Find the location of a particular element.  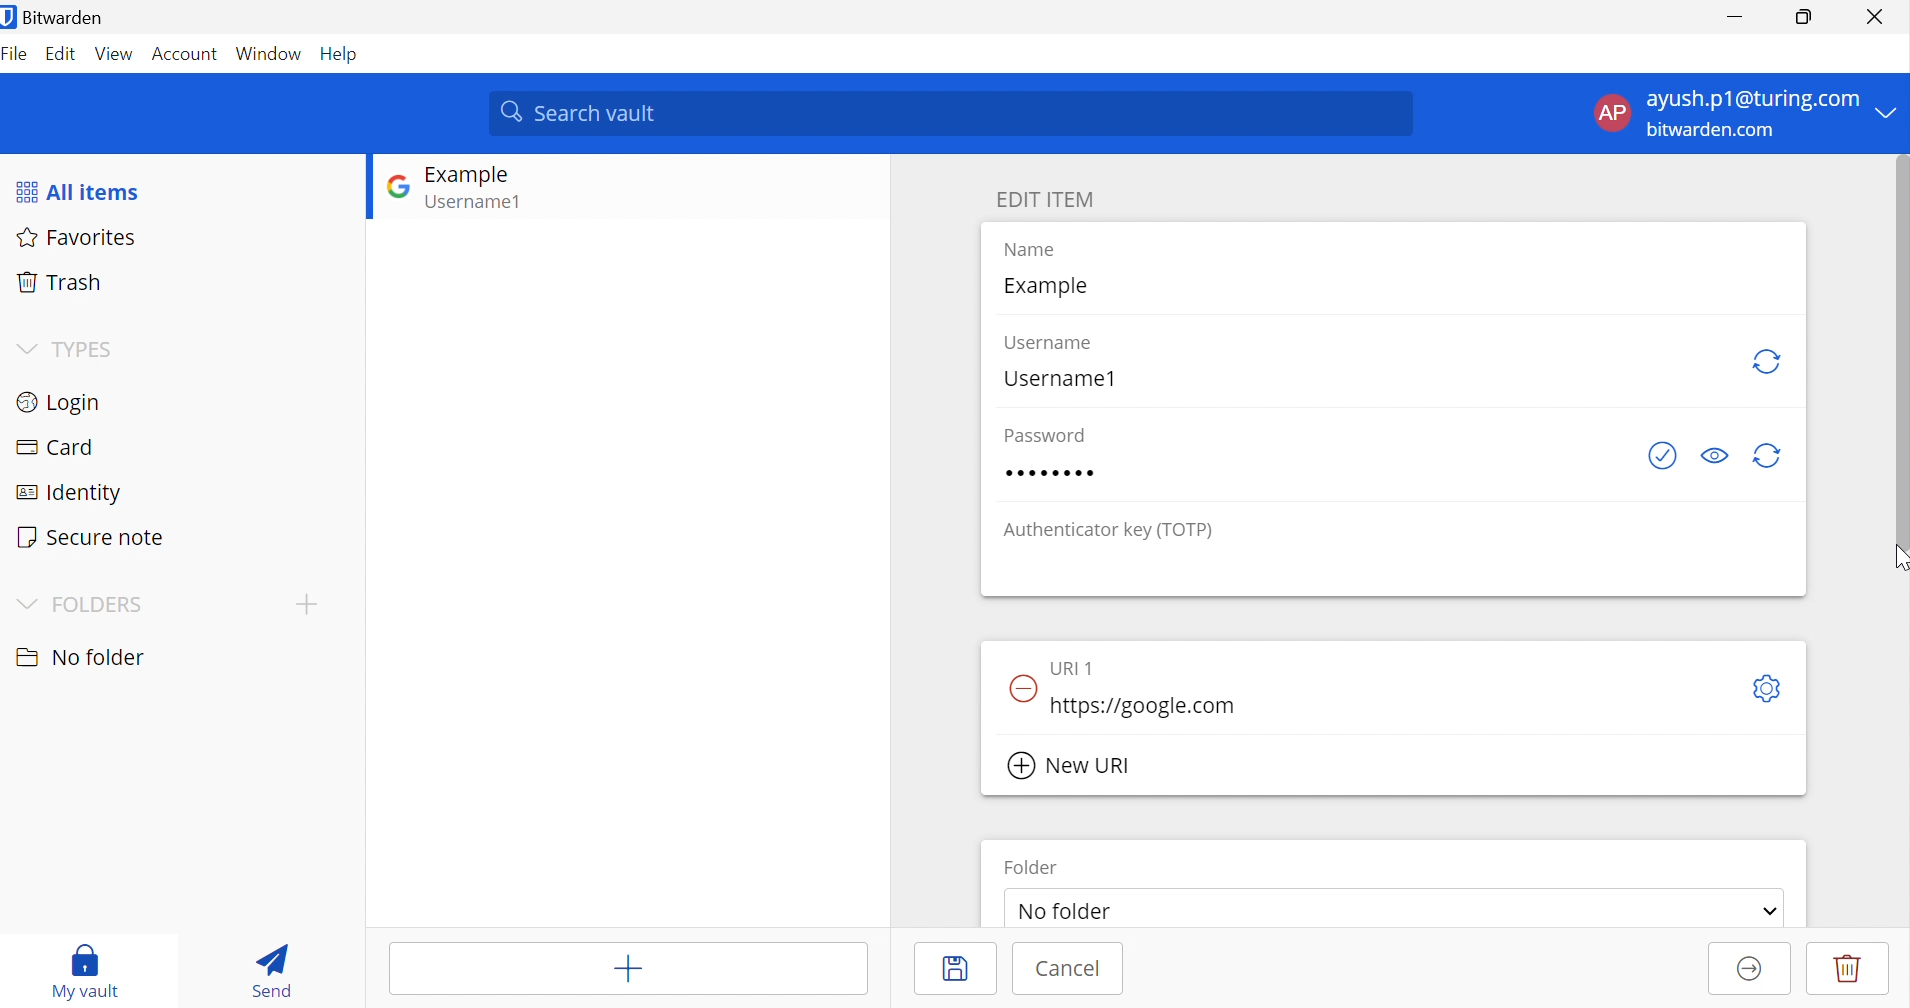

Toggle Visisbility is located at coordinates (1718, 456).